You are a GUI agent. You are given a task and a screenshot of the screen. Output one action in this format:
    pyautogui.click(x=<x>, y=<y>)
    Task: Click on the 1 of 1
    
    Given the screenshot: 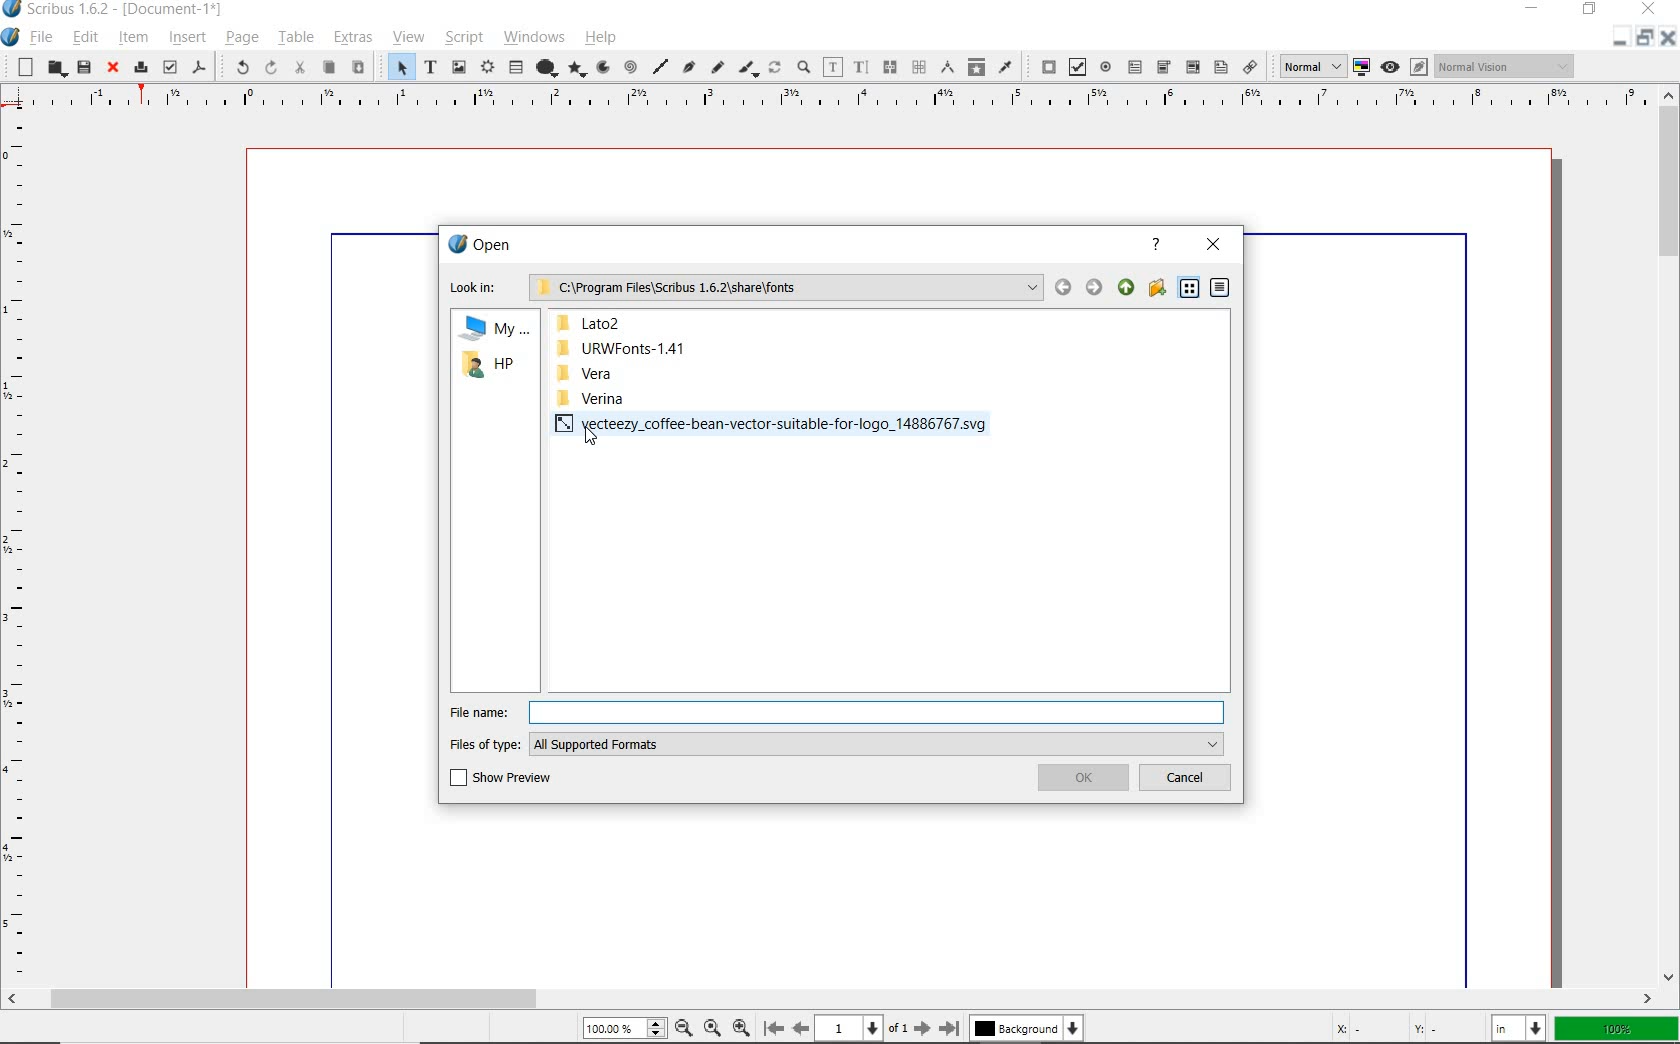 What is the action you would take?
    pyautogui.click(x=862, y=1029)
    